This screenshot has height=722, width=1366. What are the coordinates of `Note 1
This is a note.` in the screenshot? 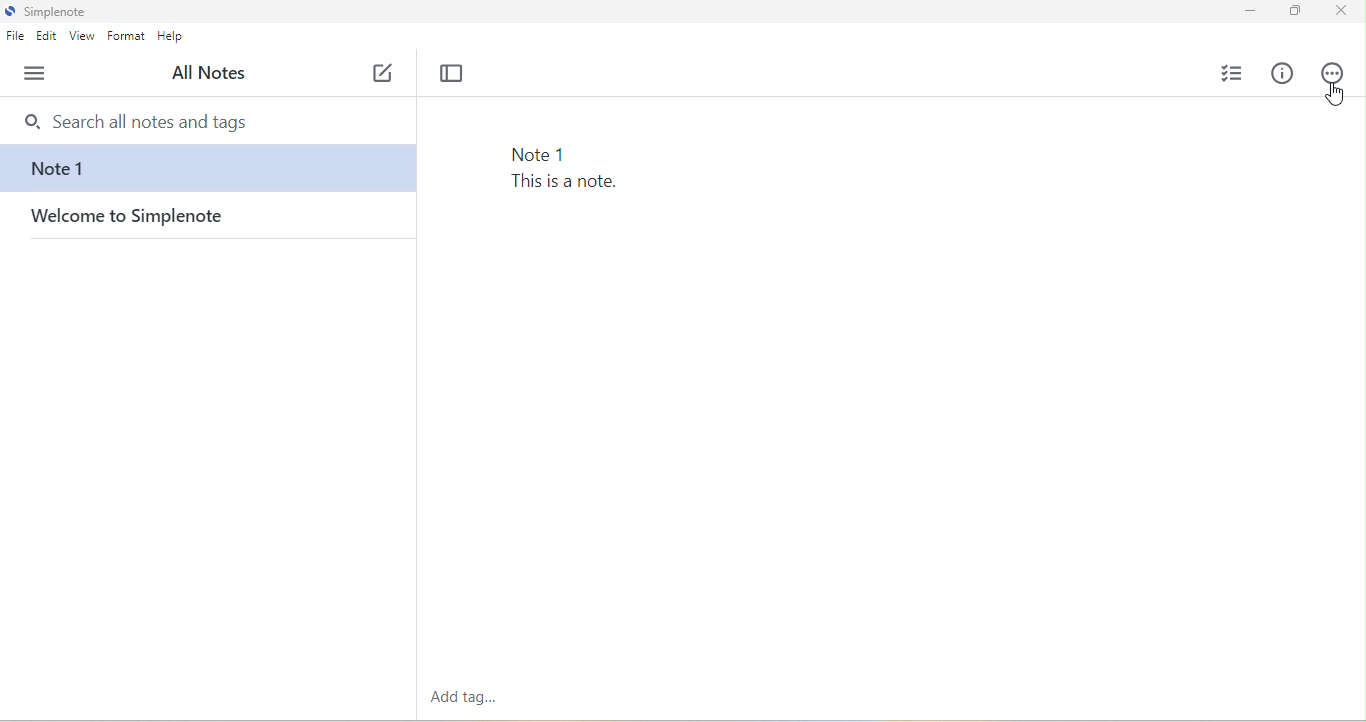 It's located at (581, 172).